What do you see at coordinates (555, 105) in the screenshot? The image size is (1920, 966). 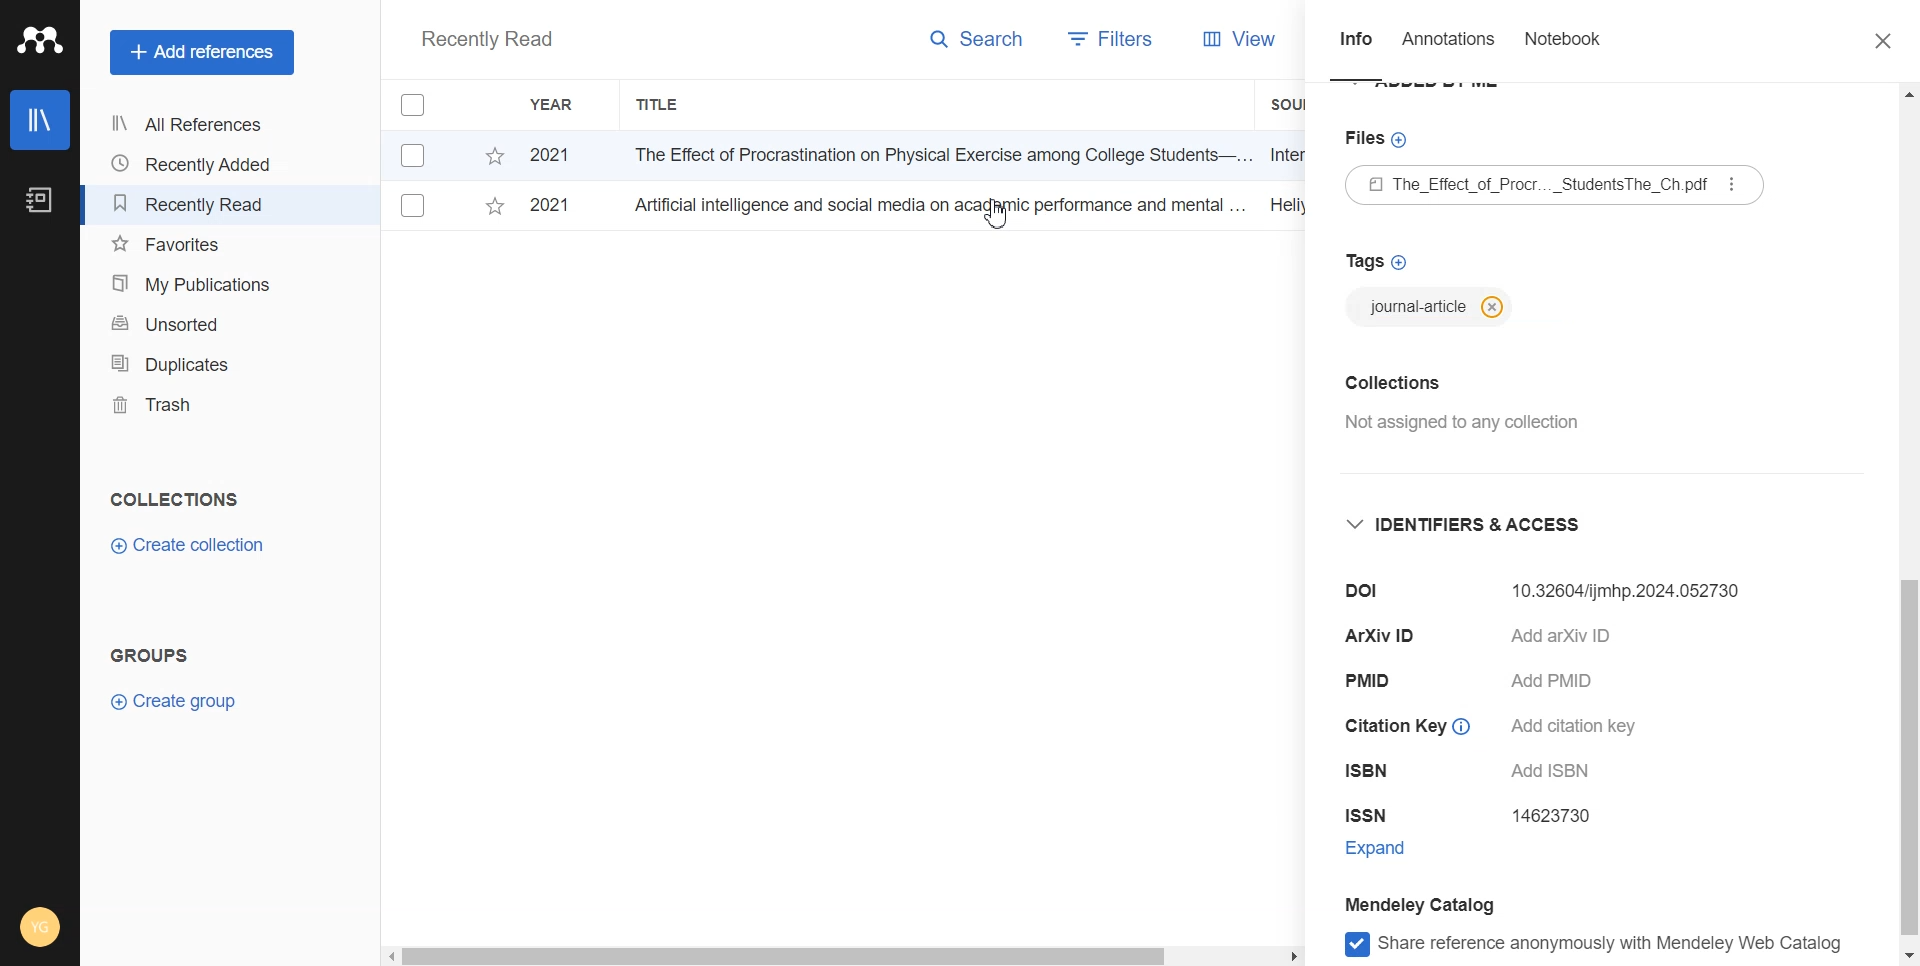 I see `Year` at bounding box center [555, 105].